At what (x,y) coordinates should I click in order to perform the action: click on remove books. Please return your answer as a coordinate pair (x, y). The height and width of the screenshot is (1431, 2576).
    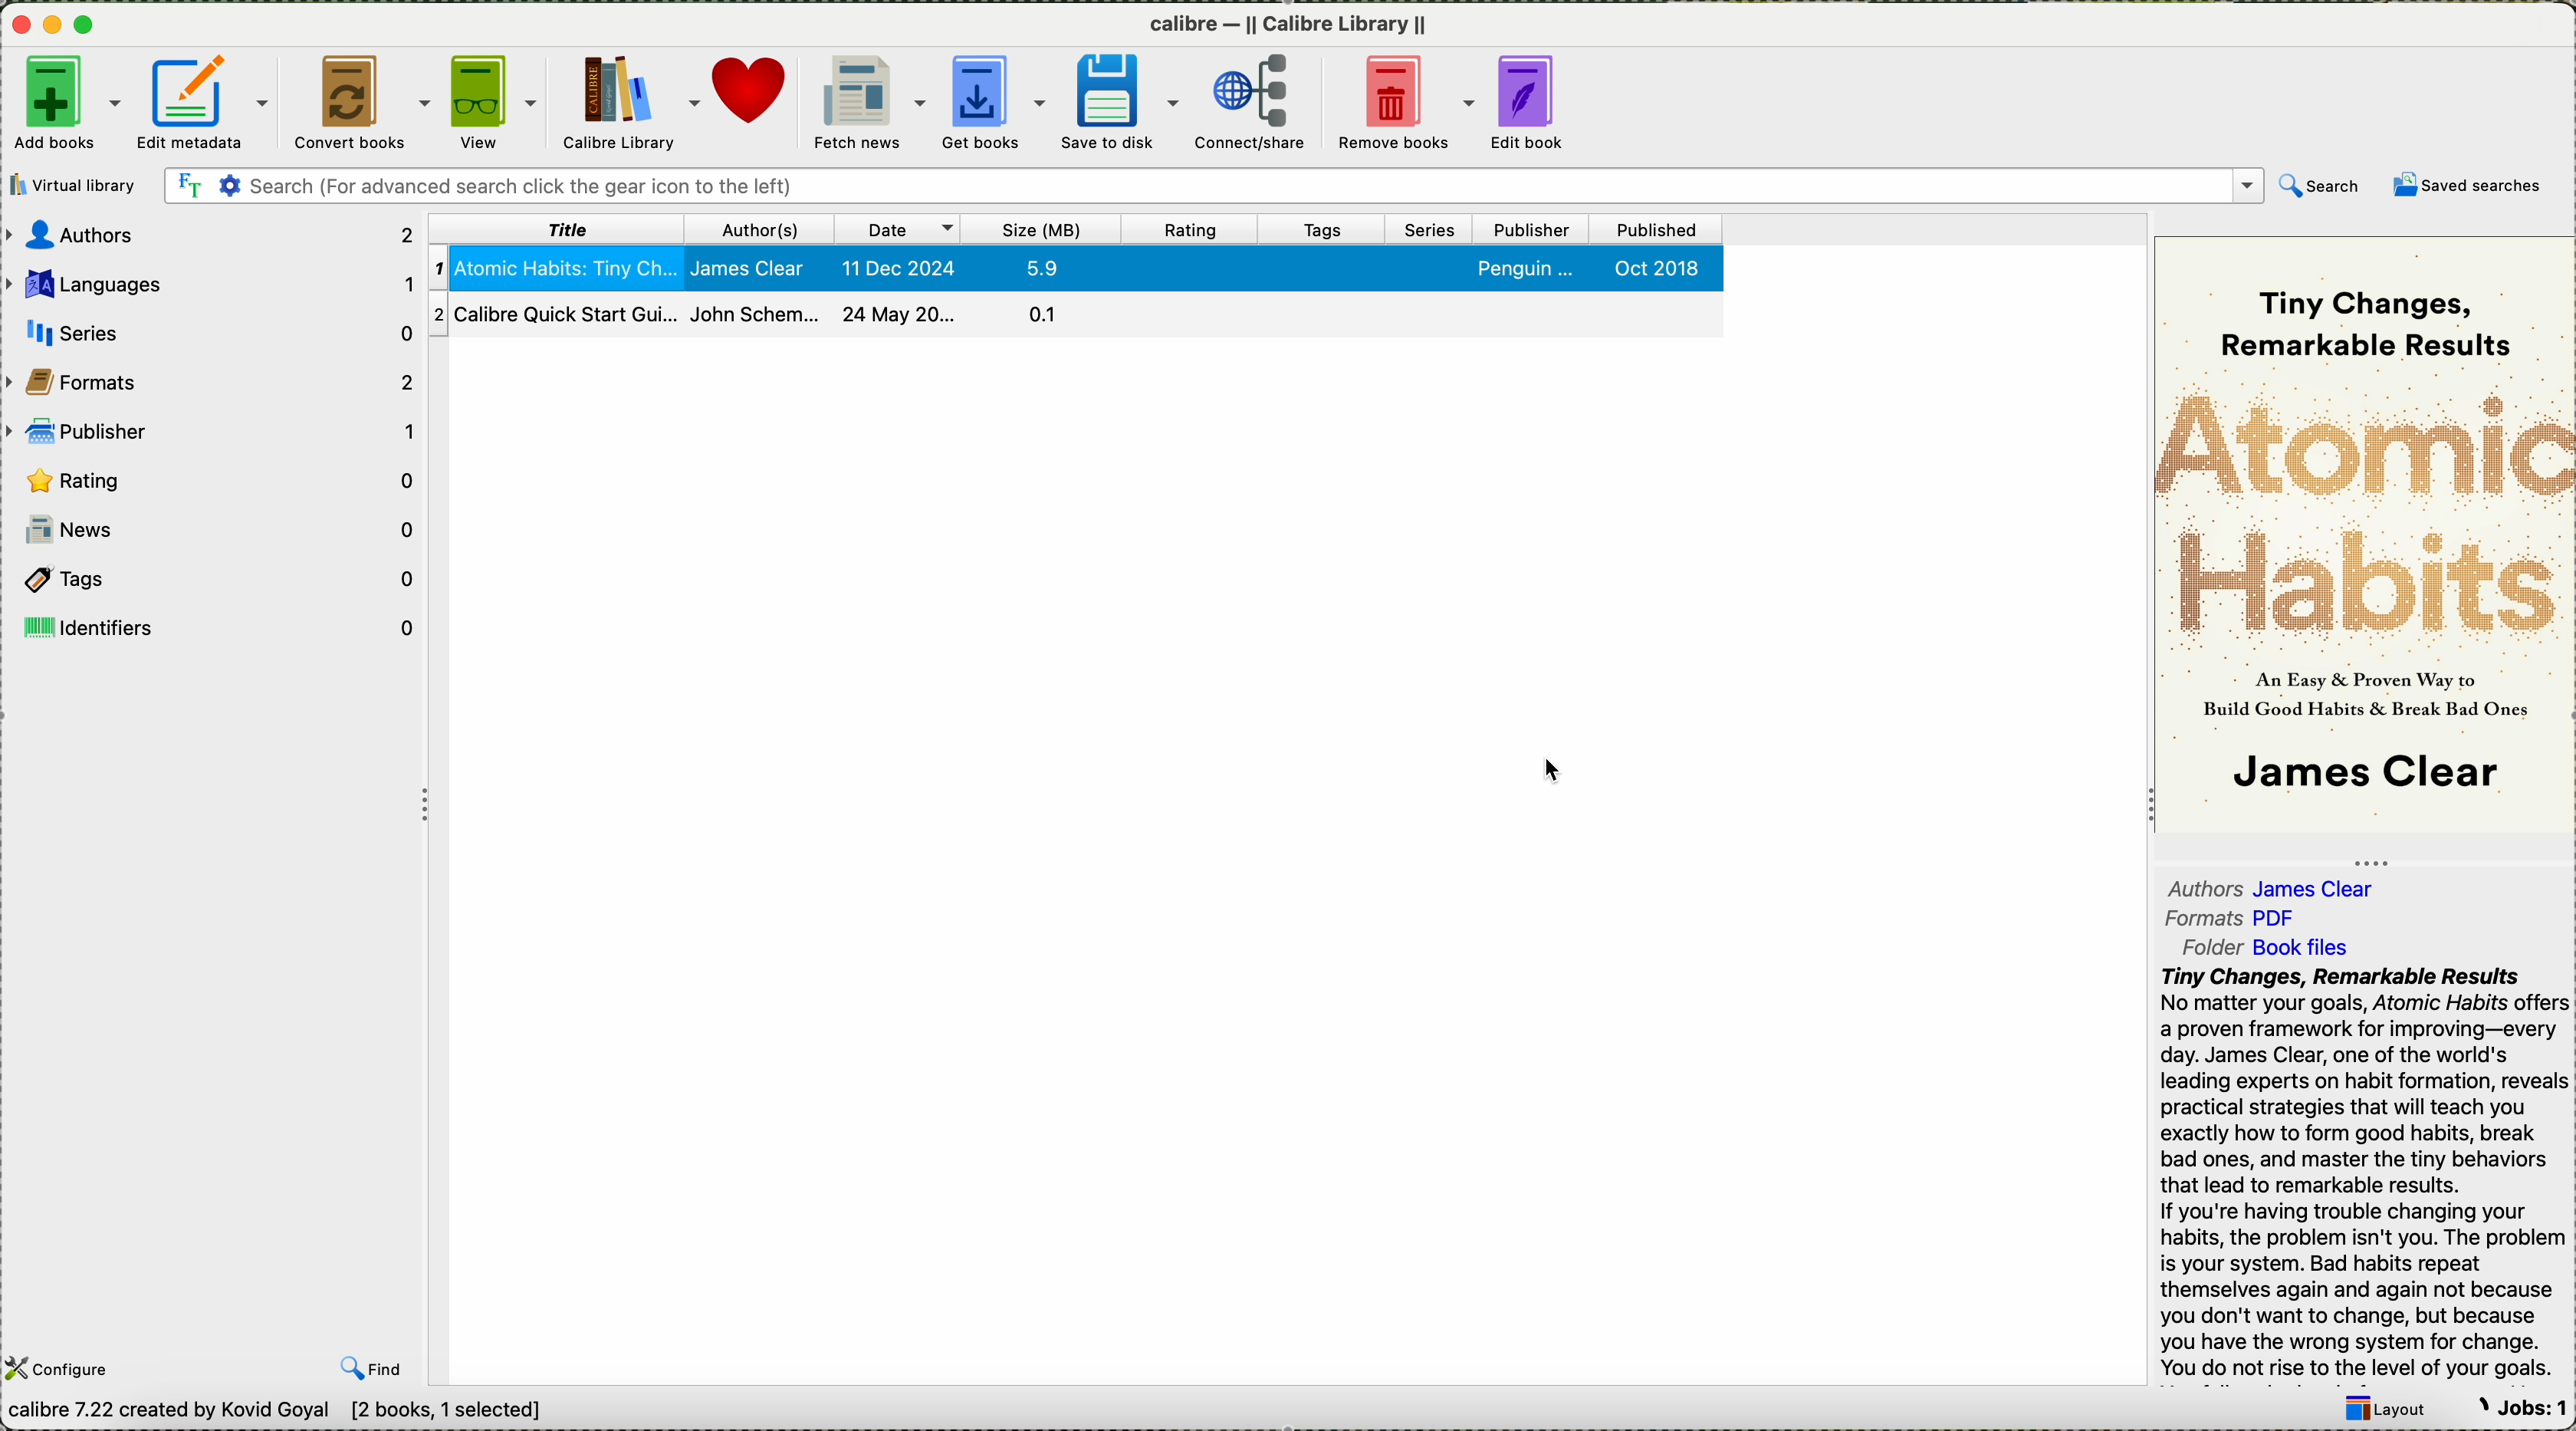
    Looking at the image, I should click on (1405, 104).